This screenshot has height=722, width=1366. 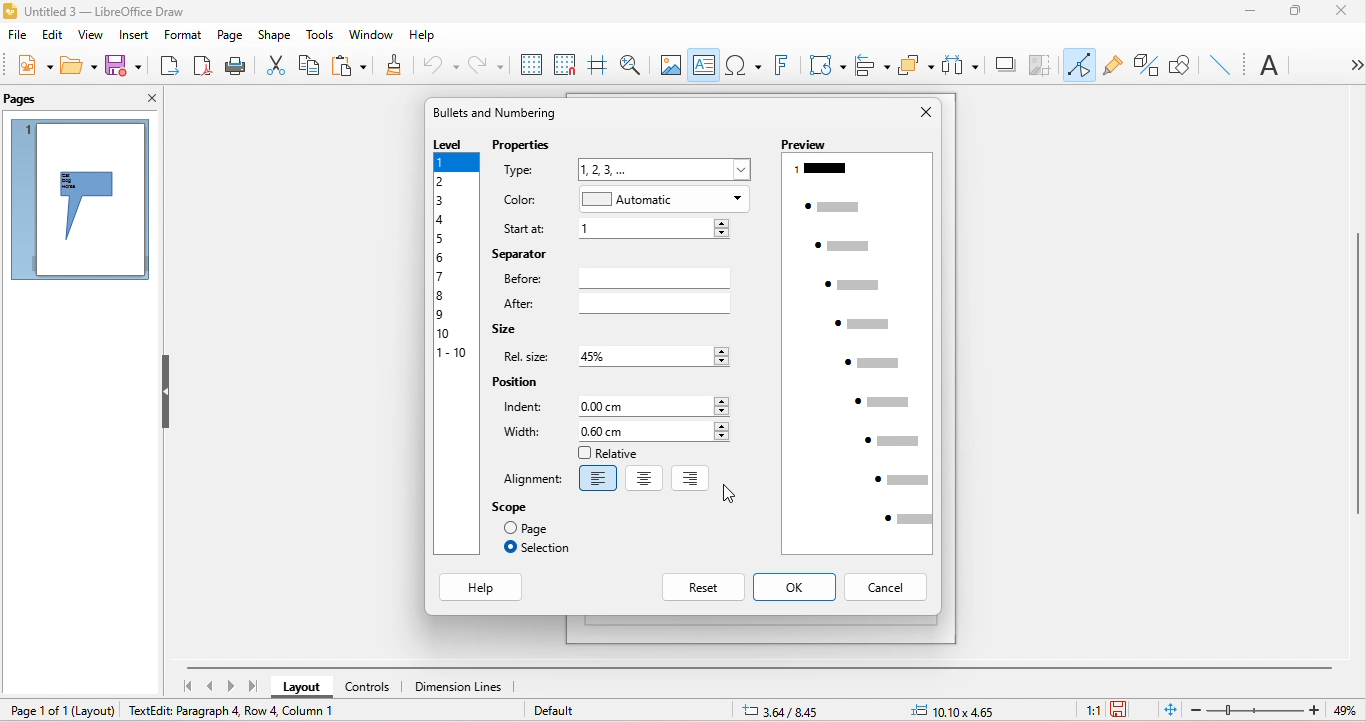 I want to click on redo, so click(x=486, y=65).